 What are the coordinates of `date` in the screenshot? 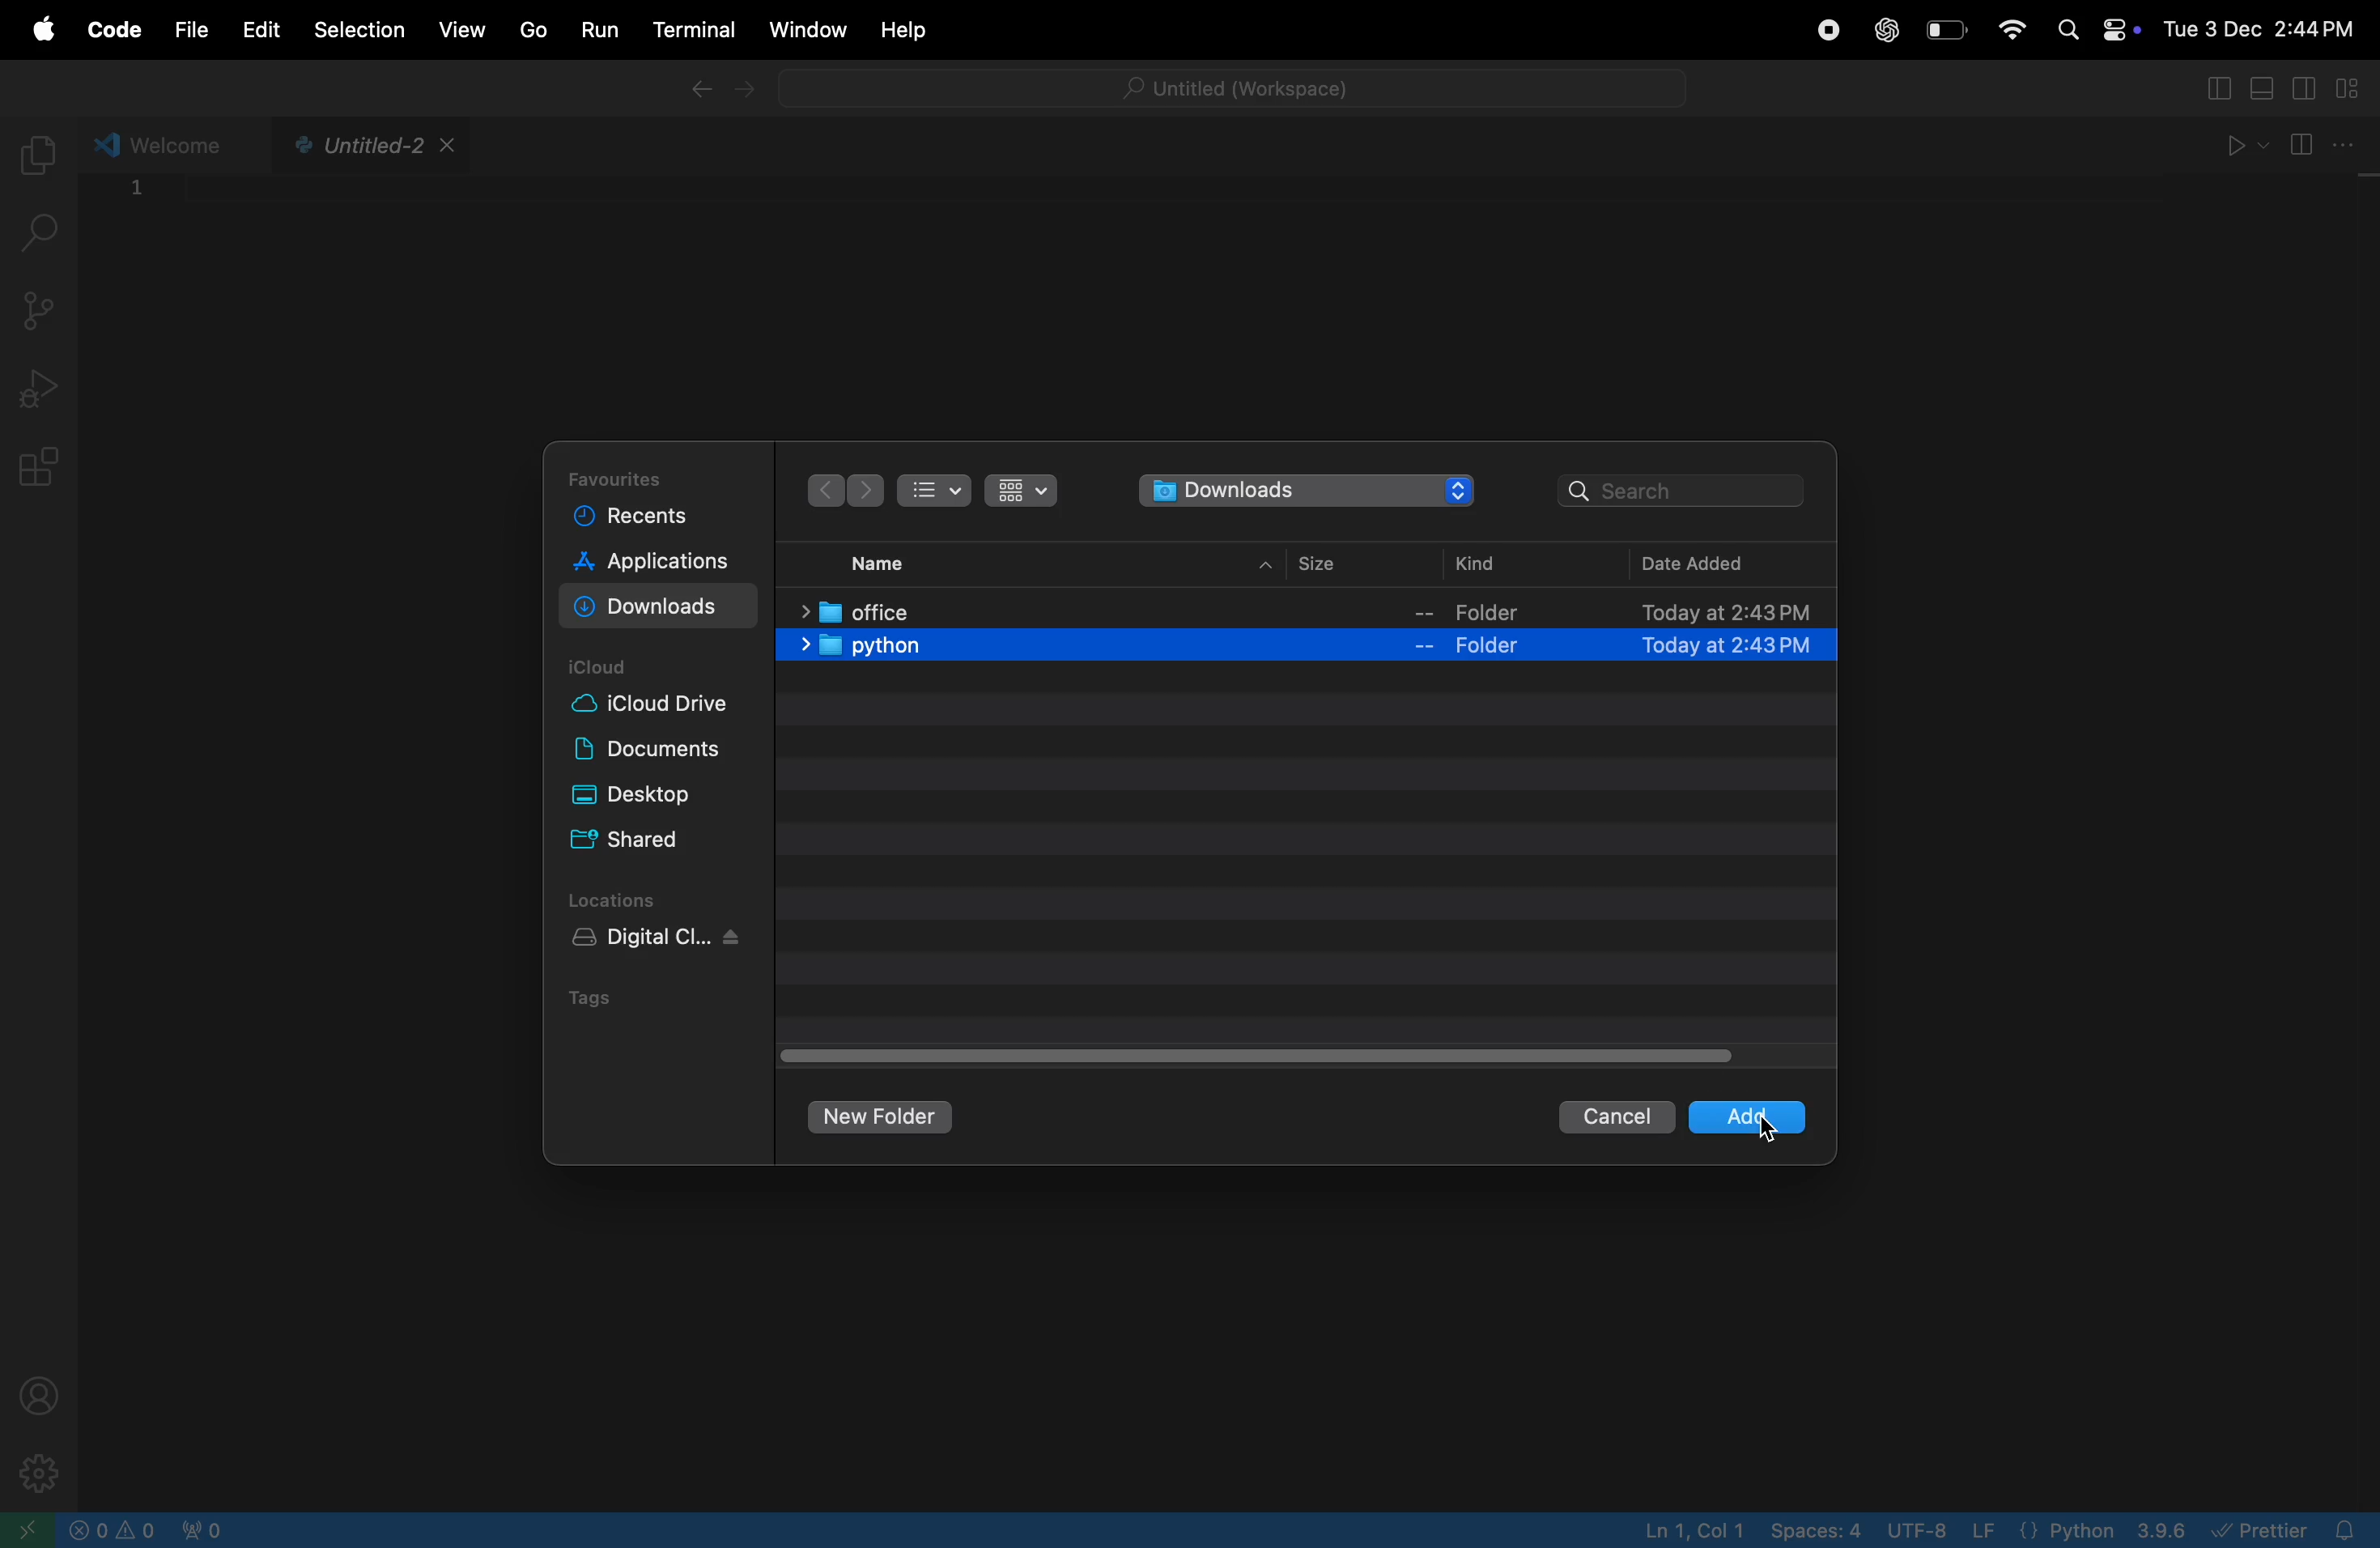 It's located at (1692, 609).